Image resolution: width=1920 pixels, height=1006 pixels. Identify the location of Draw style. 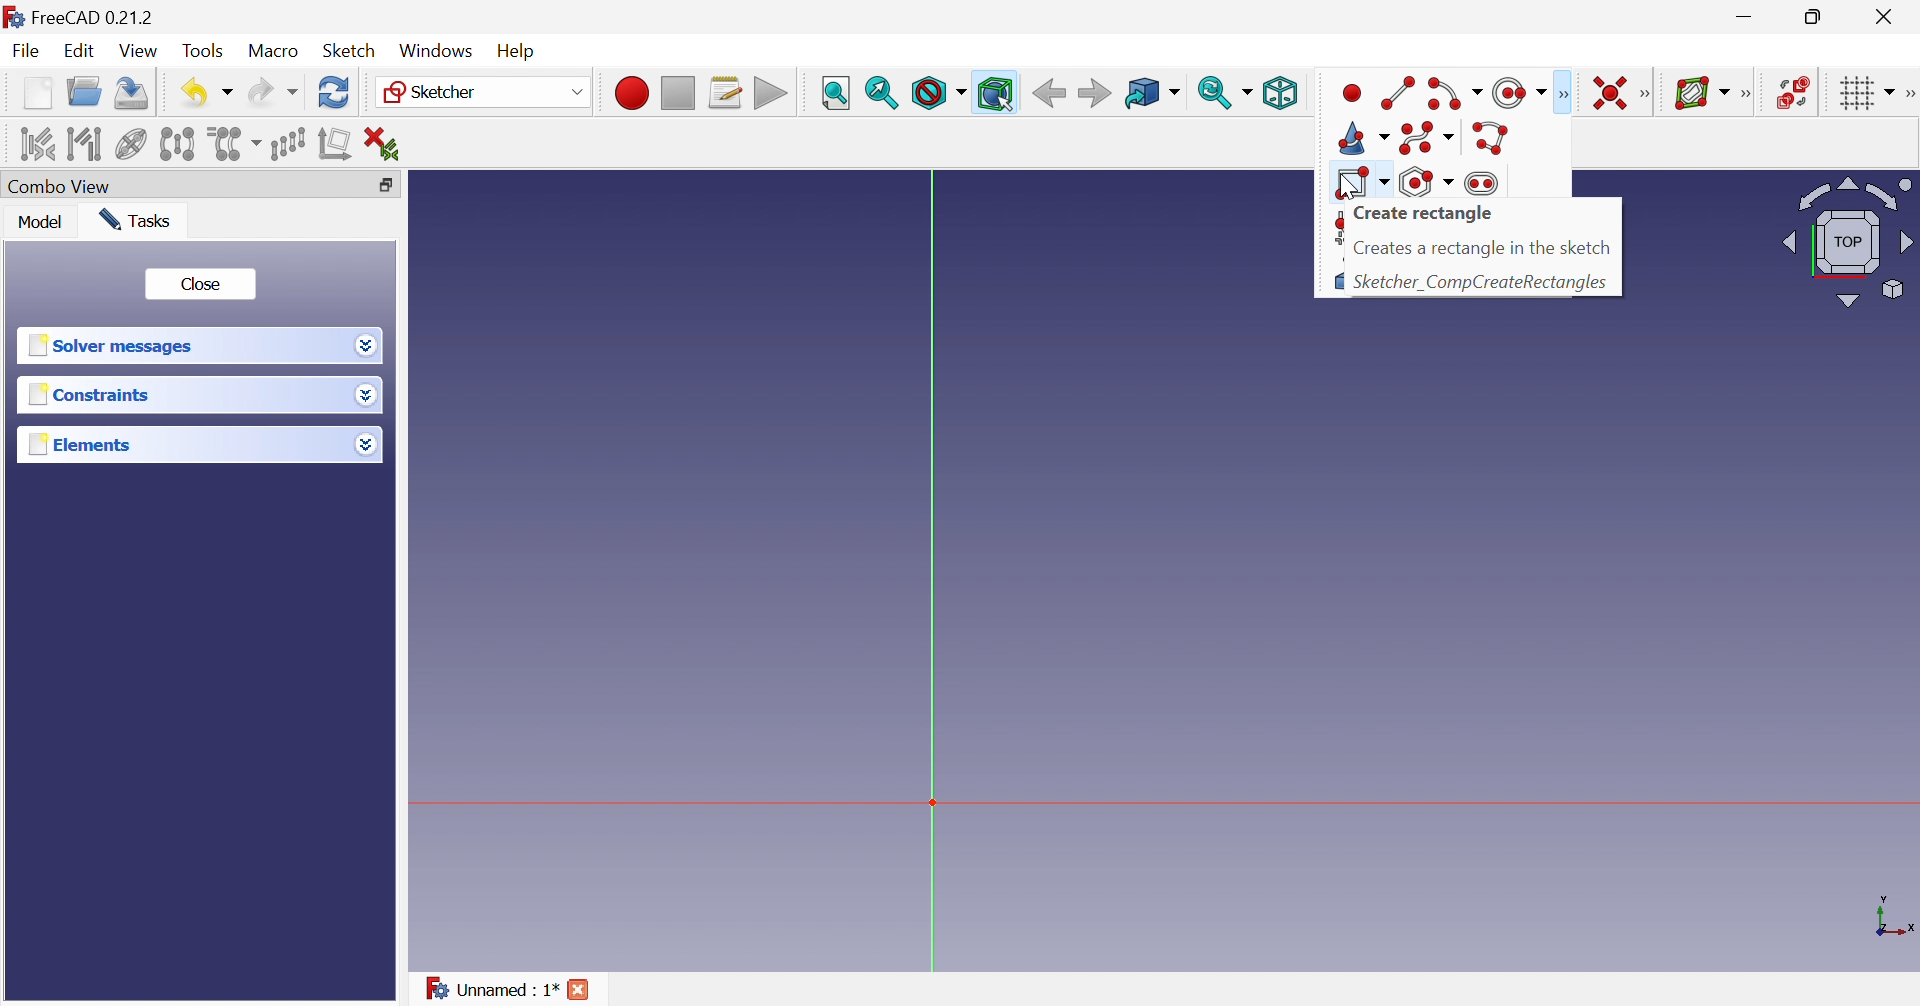
(938, 92).